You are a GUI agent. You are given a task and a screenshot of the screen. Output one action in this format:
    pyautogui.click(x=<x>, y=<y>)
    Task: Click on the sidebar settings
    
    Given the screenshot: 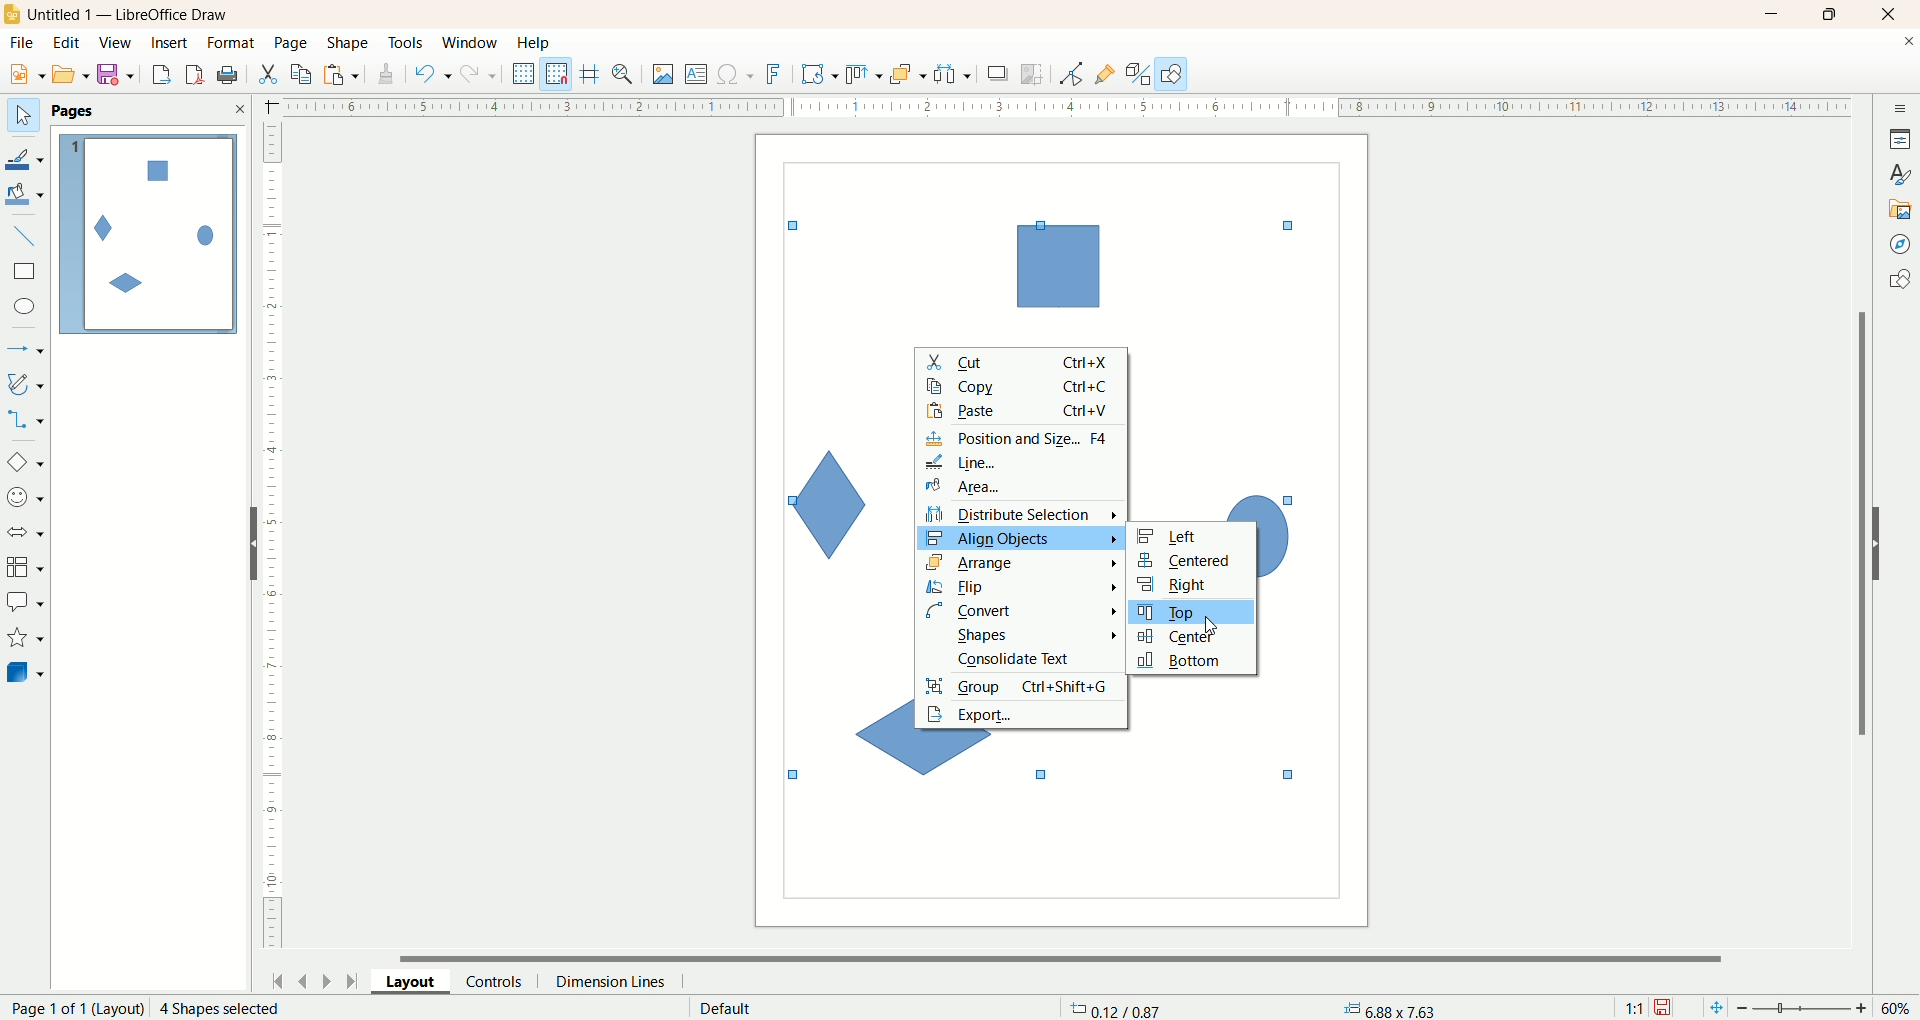 What is the action you would take?
    pyautogui.click(x=1901, y=106)
    